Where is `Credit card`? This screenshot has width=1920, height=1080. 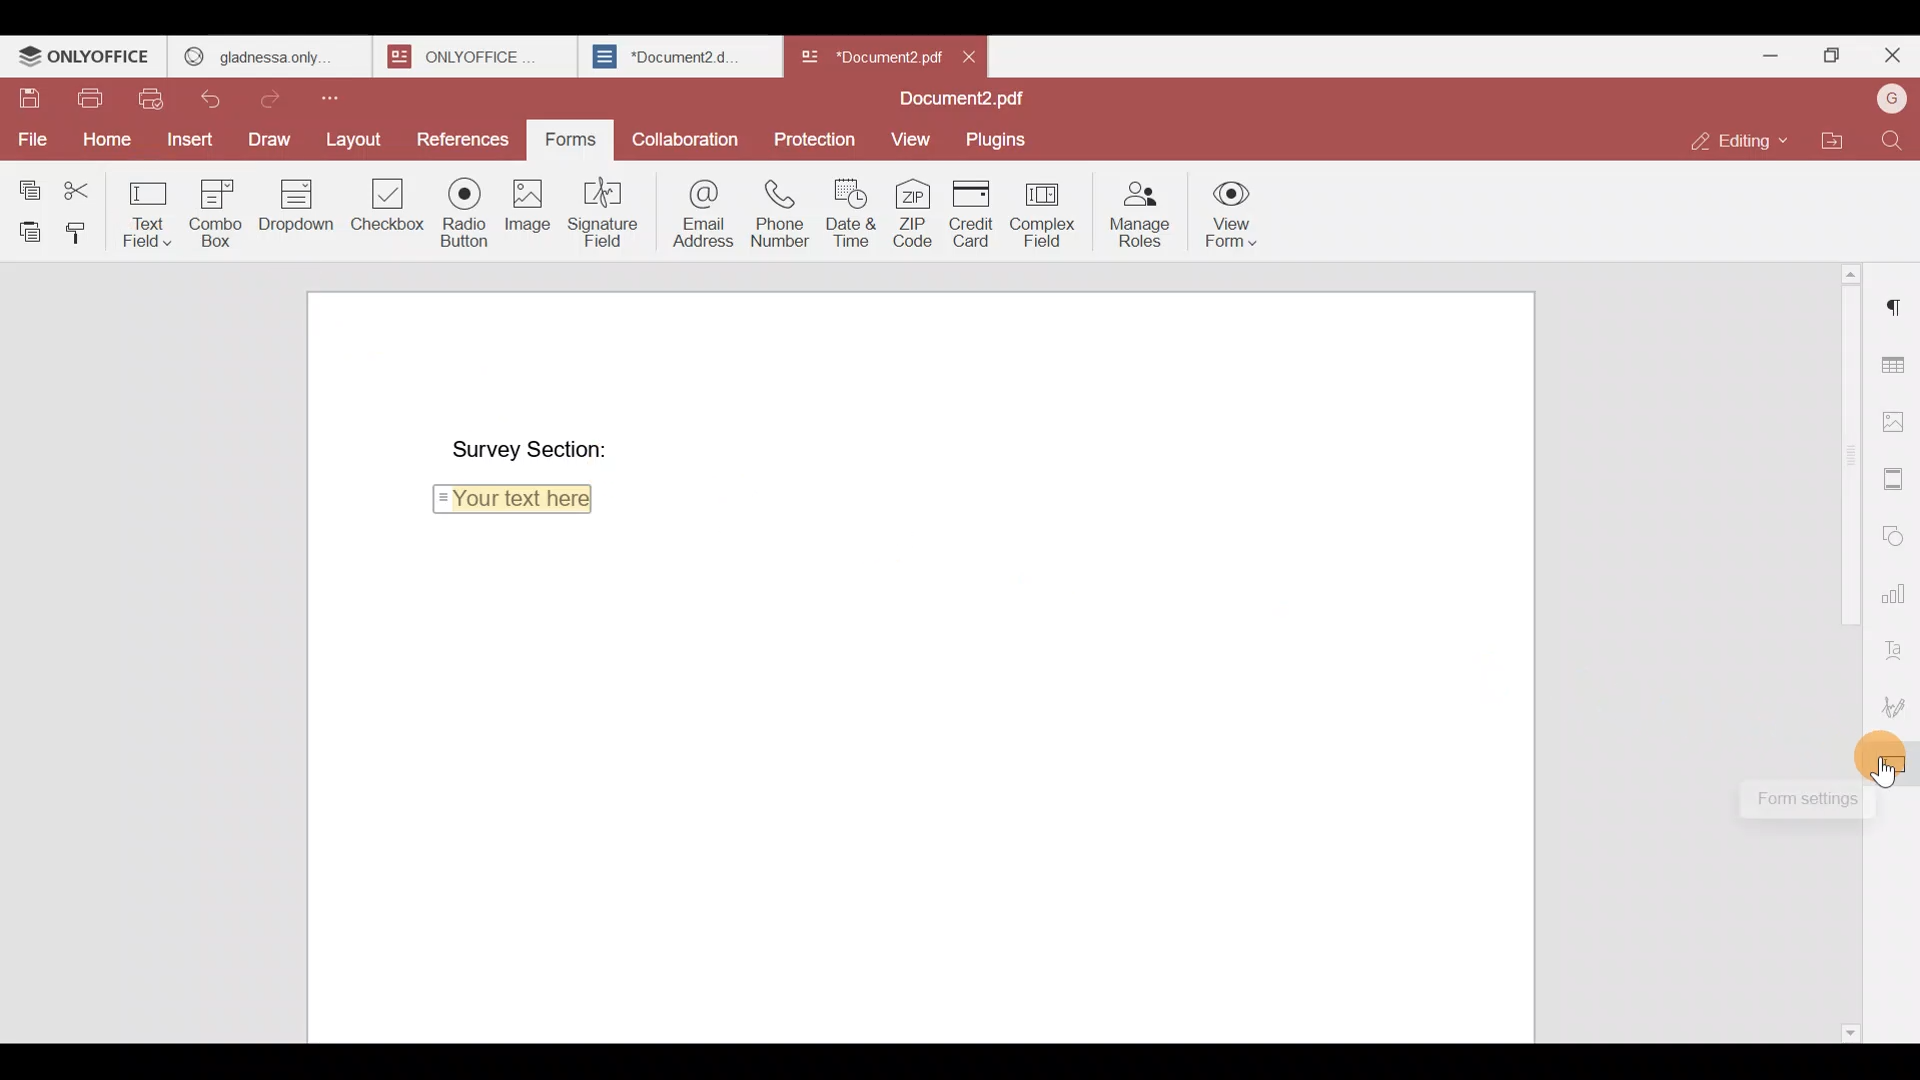
Credit card is located at coordinates (975, 214).